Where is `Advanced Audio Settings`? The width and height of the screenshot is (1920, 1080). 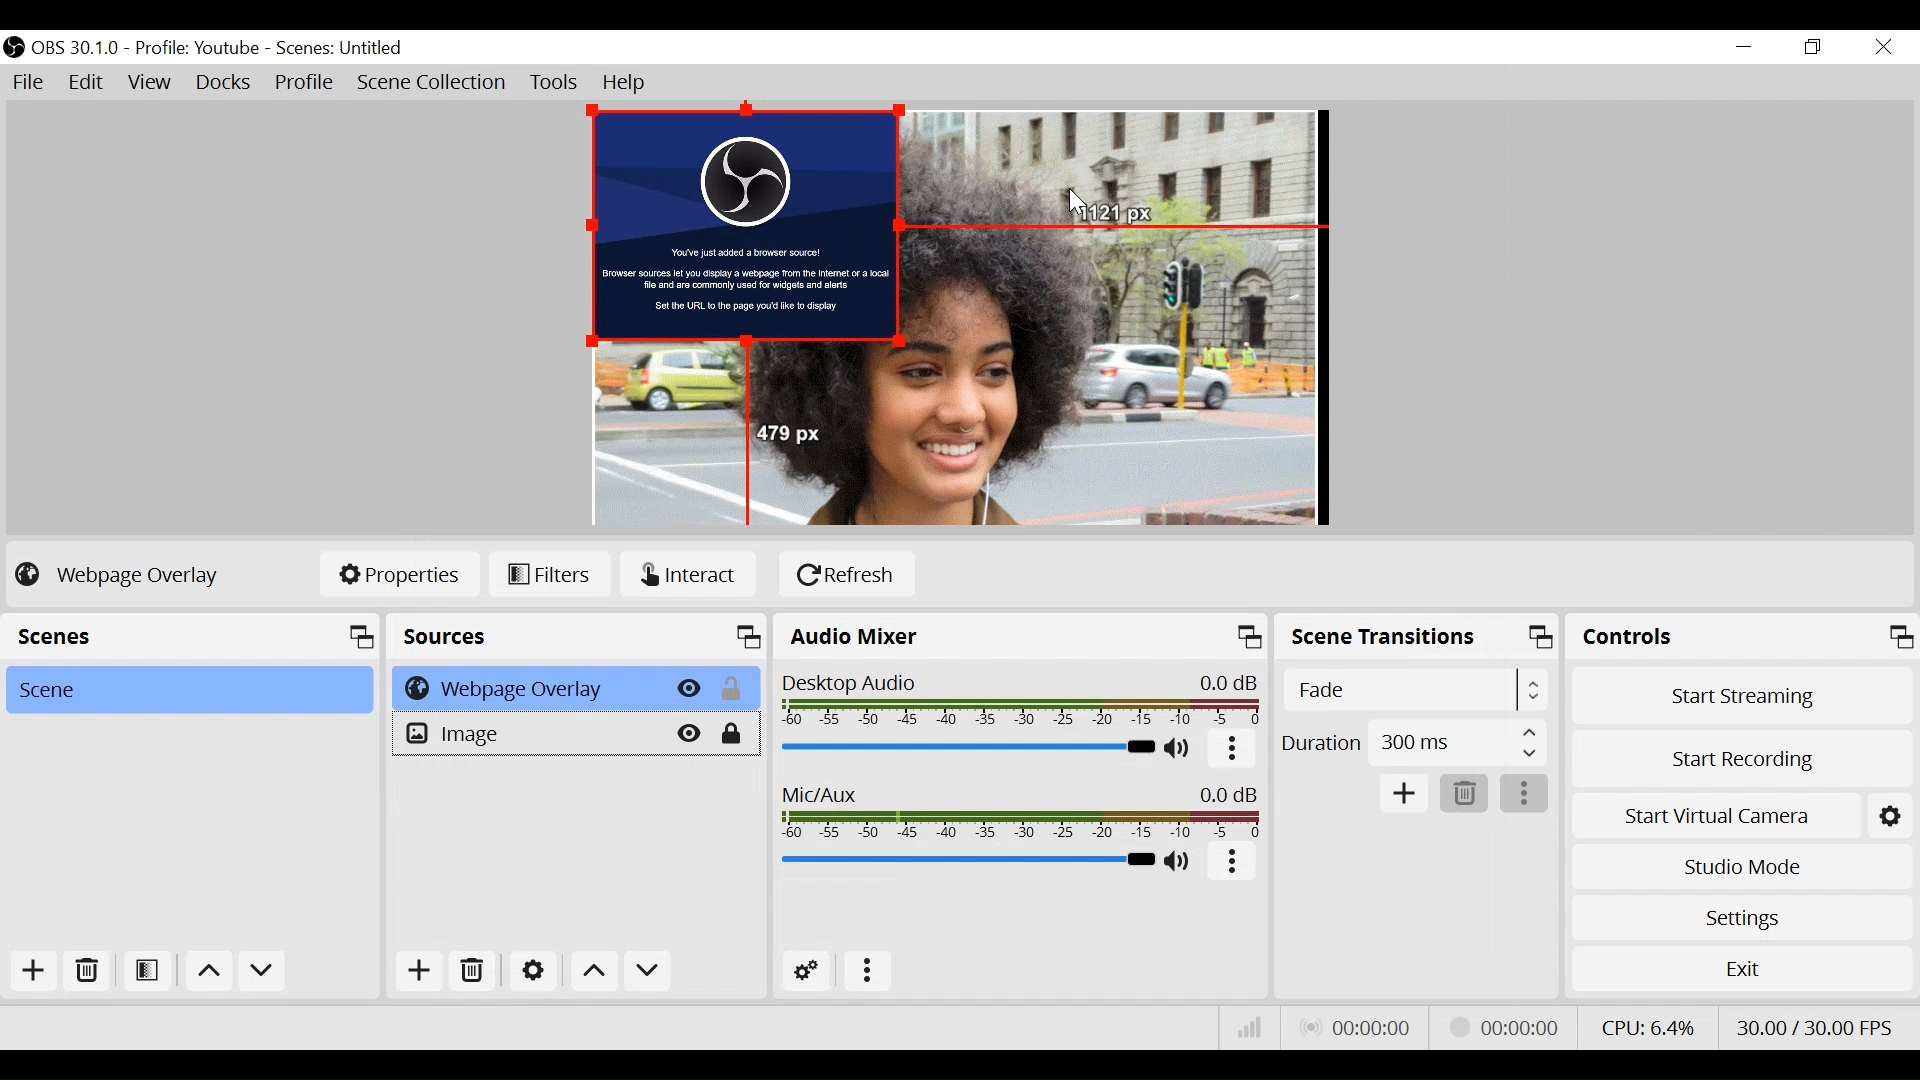 Advanced Audio Settings is located at coordinates (807, 972).